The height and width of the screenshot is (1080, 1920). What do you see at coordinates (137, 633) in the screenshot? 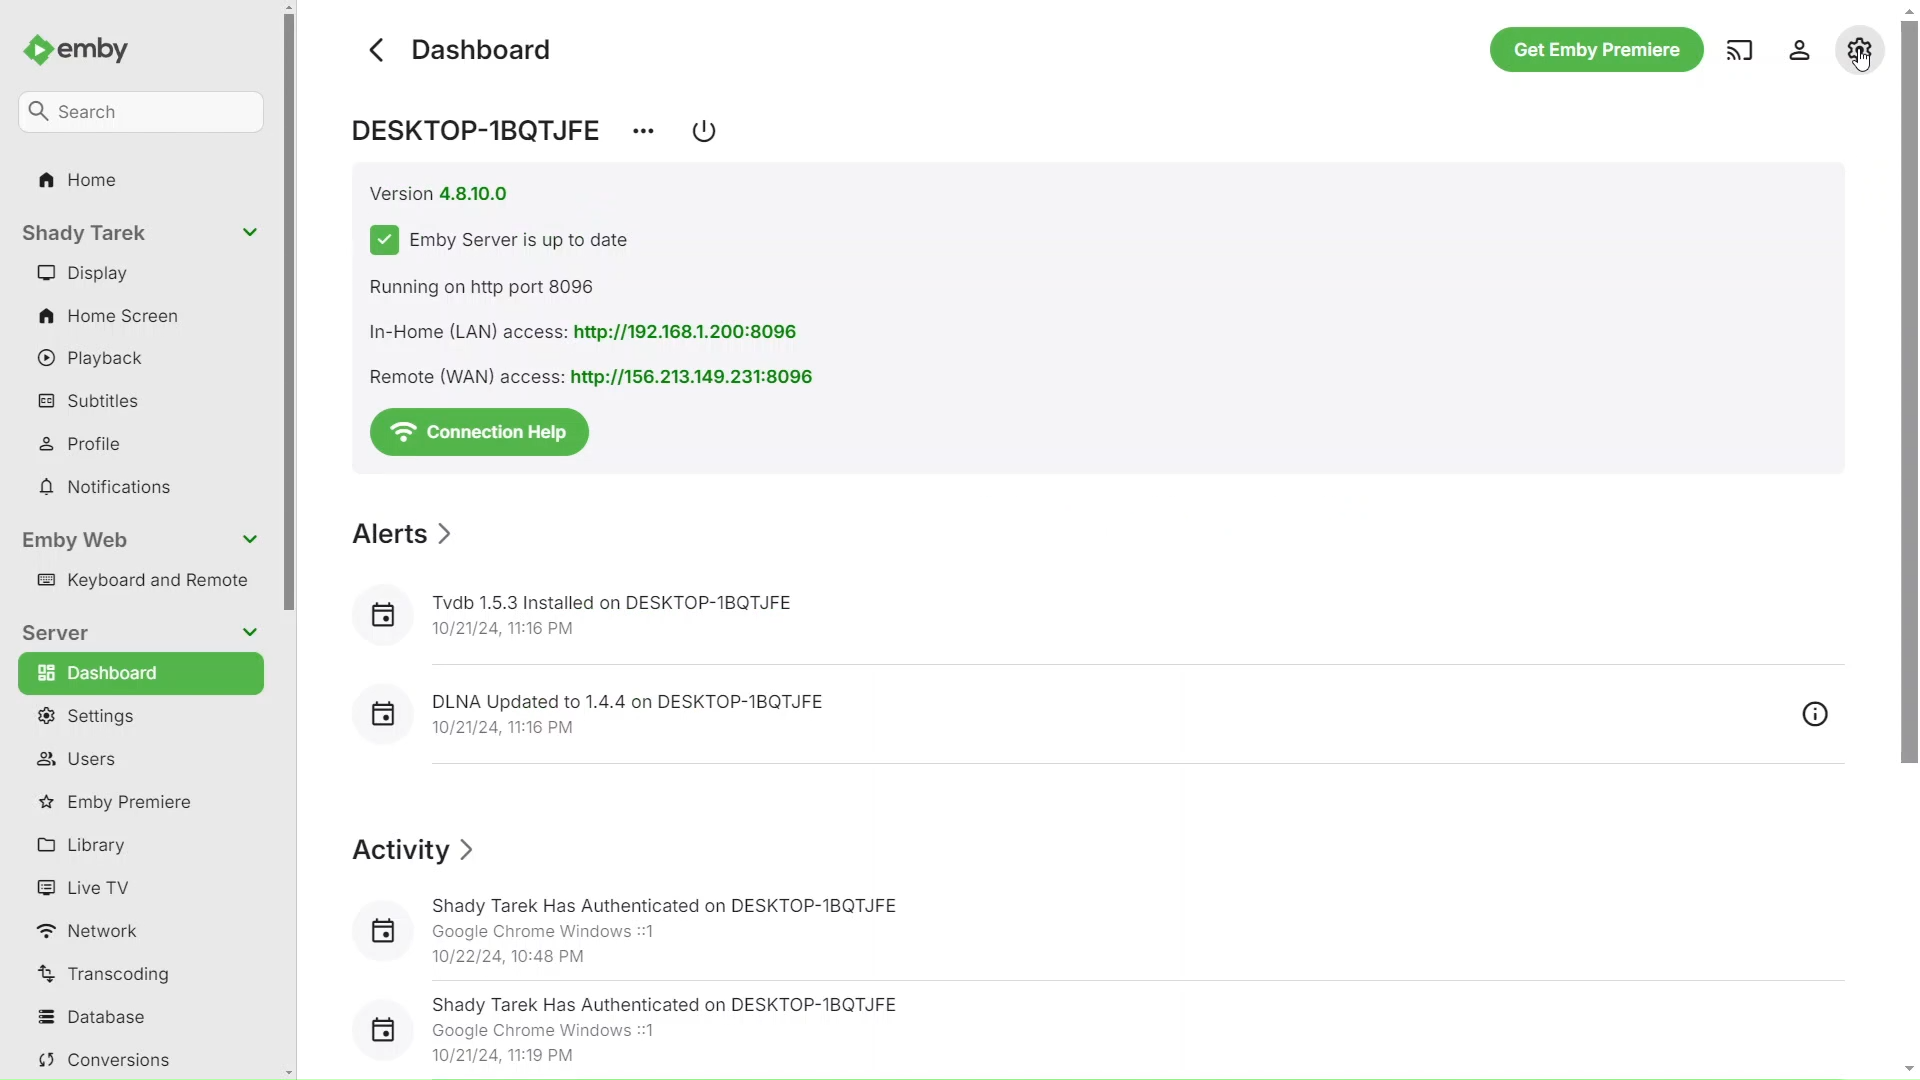
I see `Server` at bounding box center [137, 633].